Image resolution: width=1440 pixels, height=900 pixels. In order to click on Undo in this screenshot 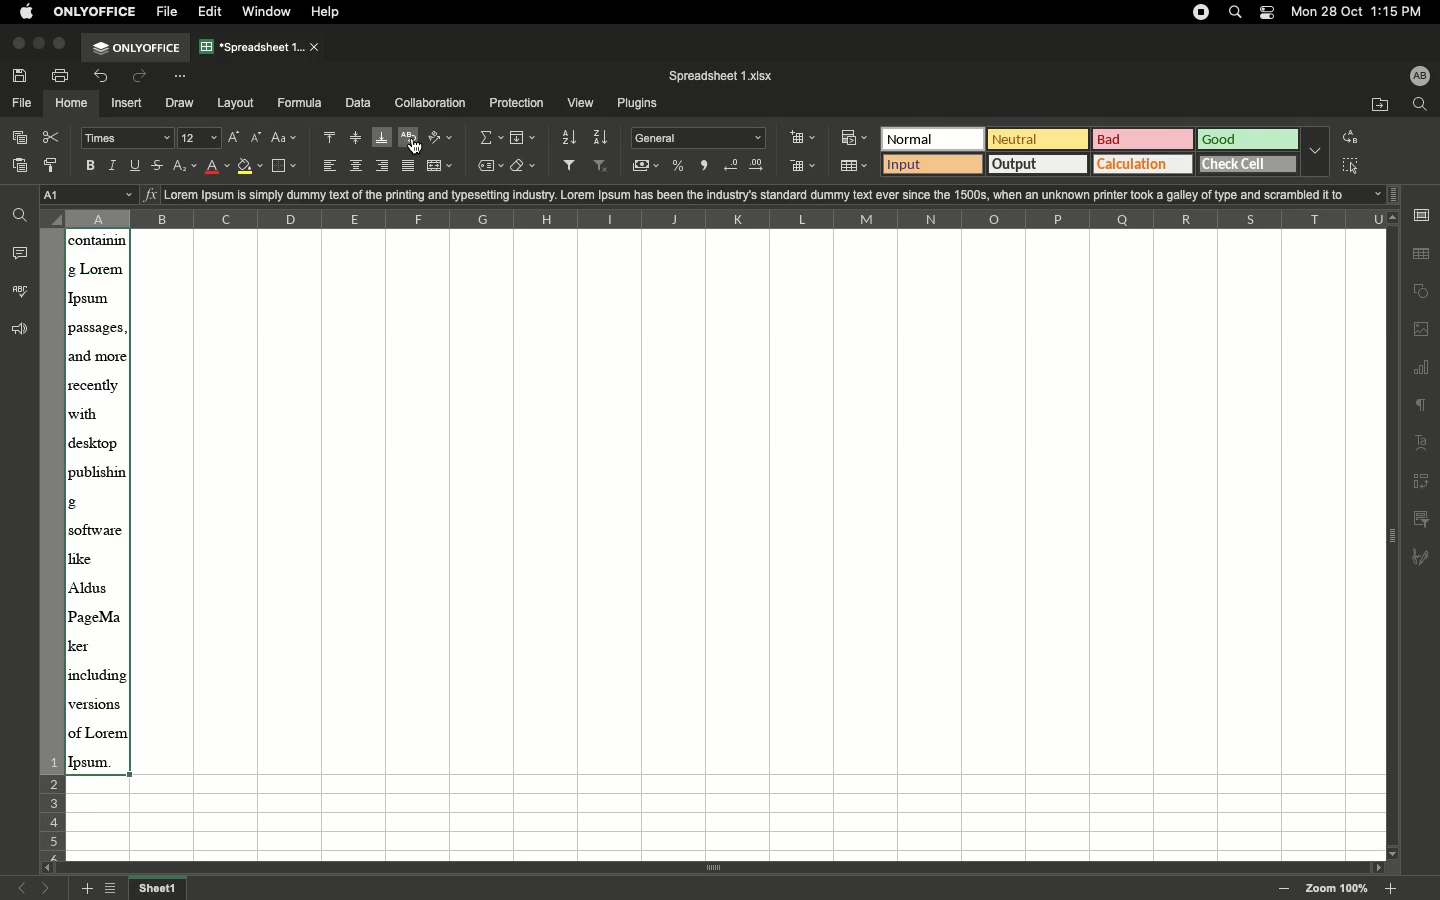, I will do `click(105, 78)`.